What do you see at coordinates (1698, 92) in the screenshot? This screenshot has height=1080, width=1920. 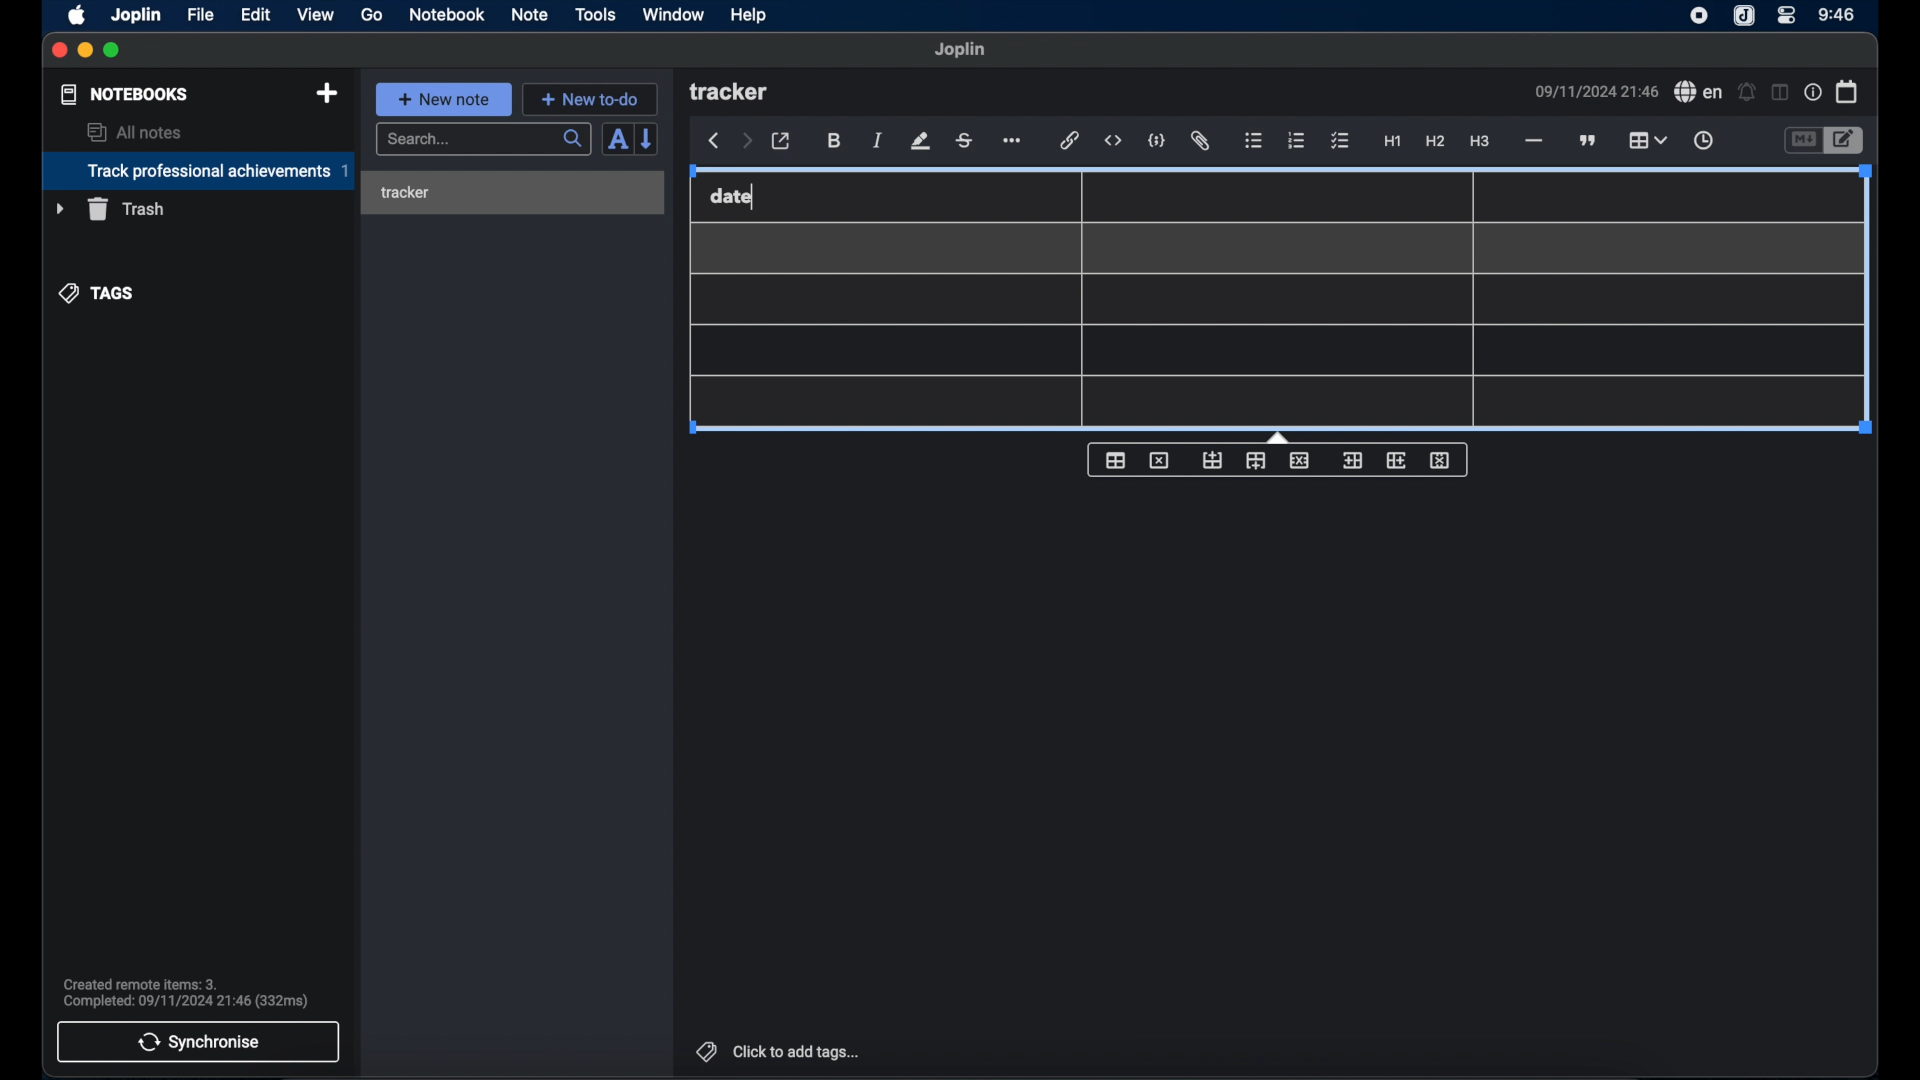 I see `spell check` at bounding box center [1698, 92].